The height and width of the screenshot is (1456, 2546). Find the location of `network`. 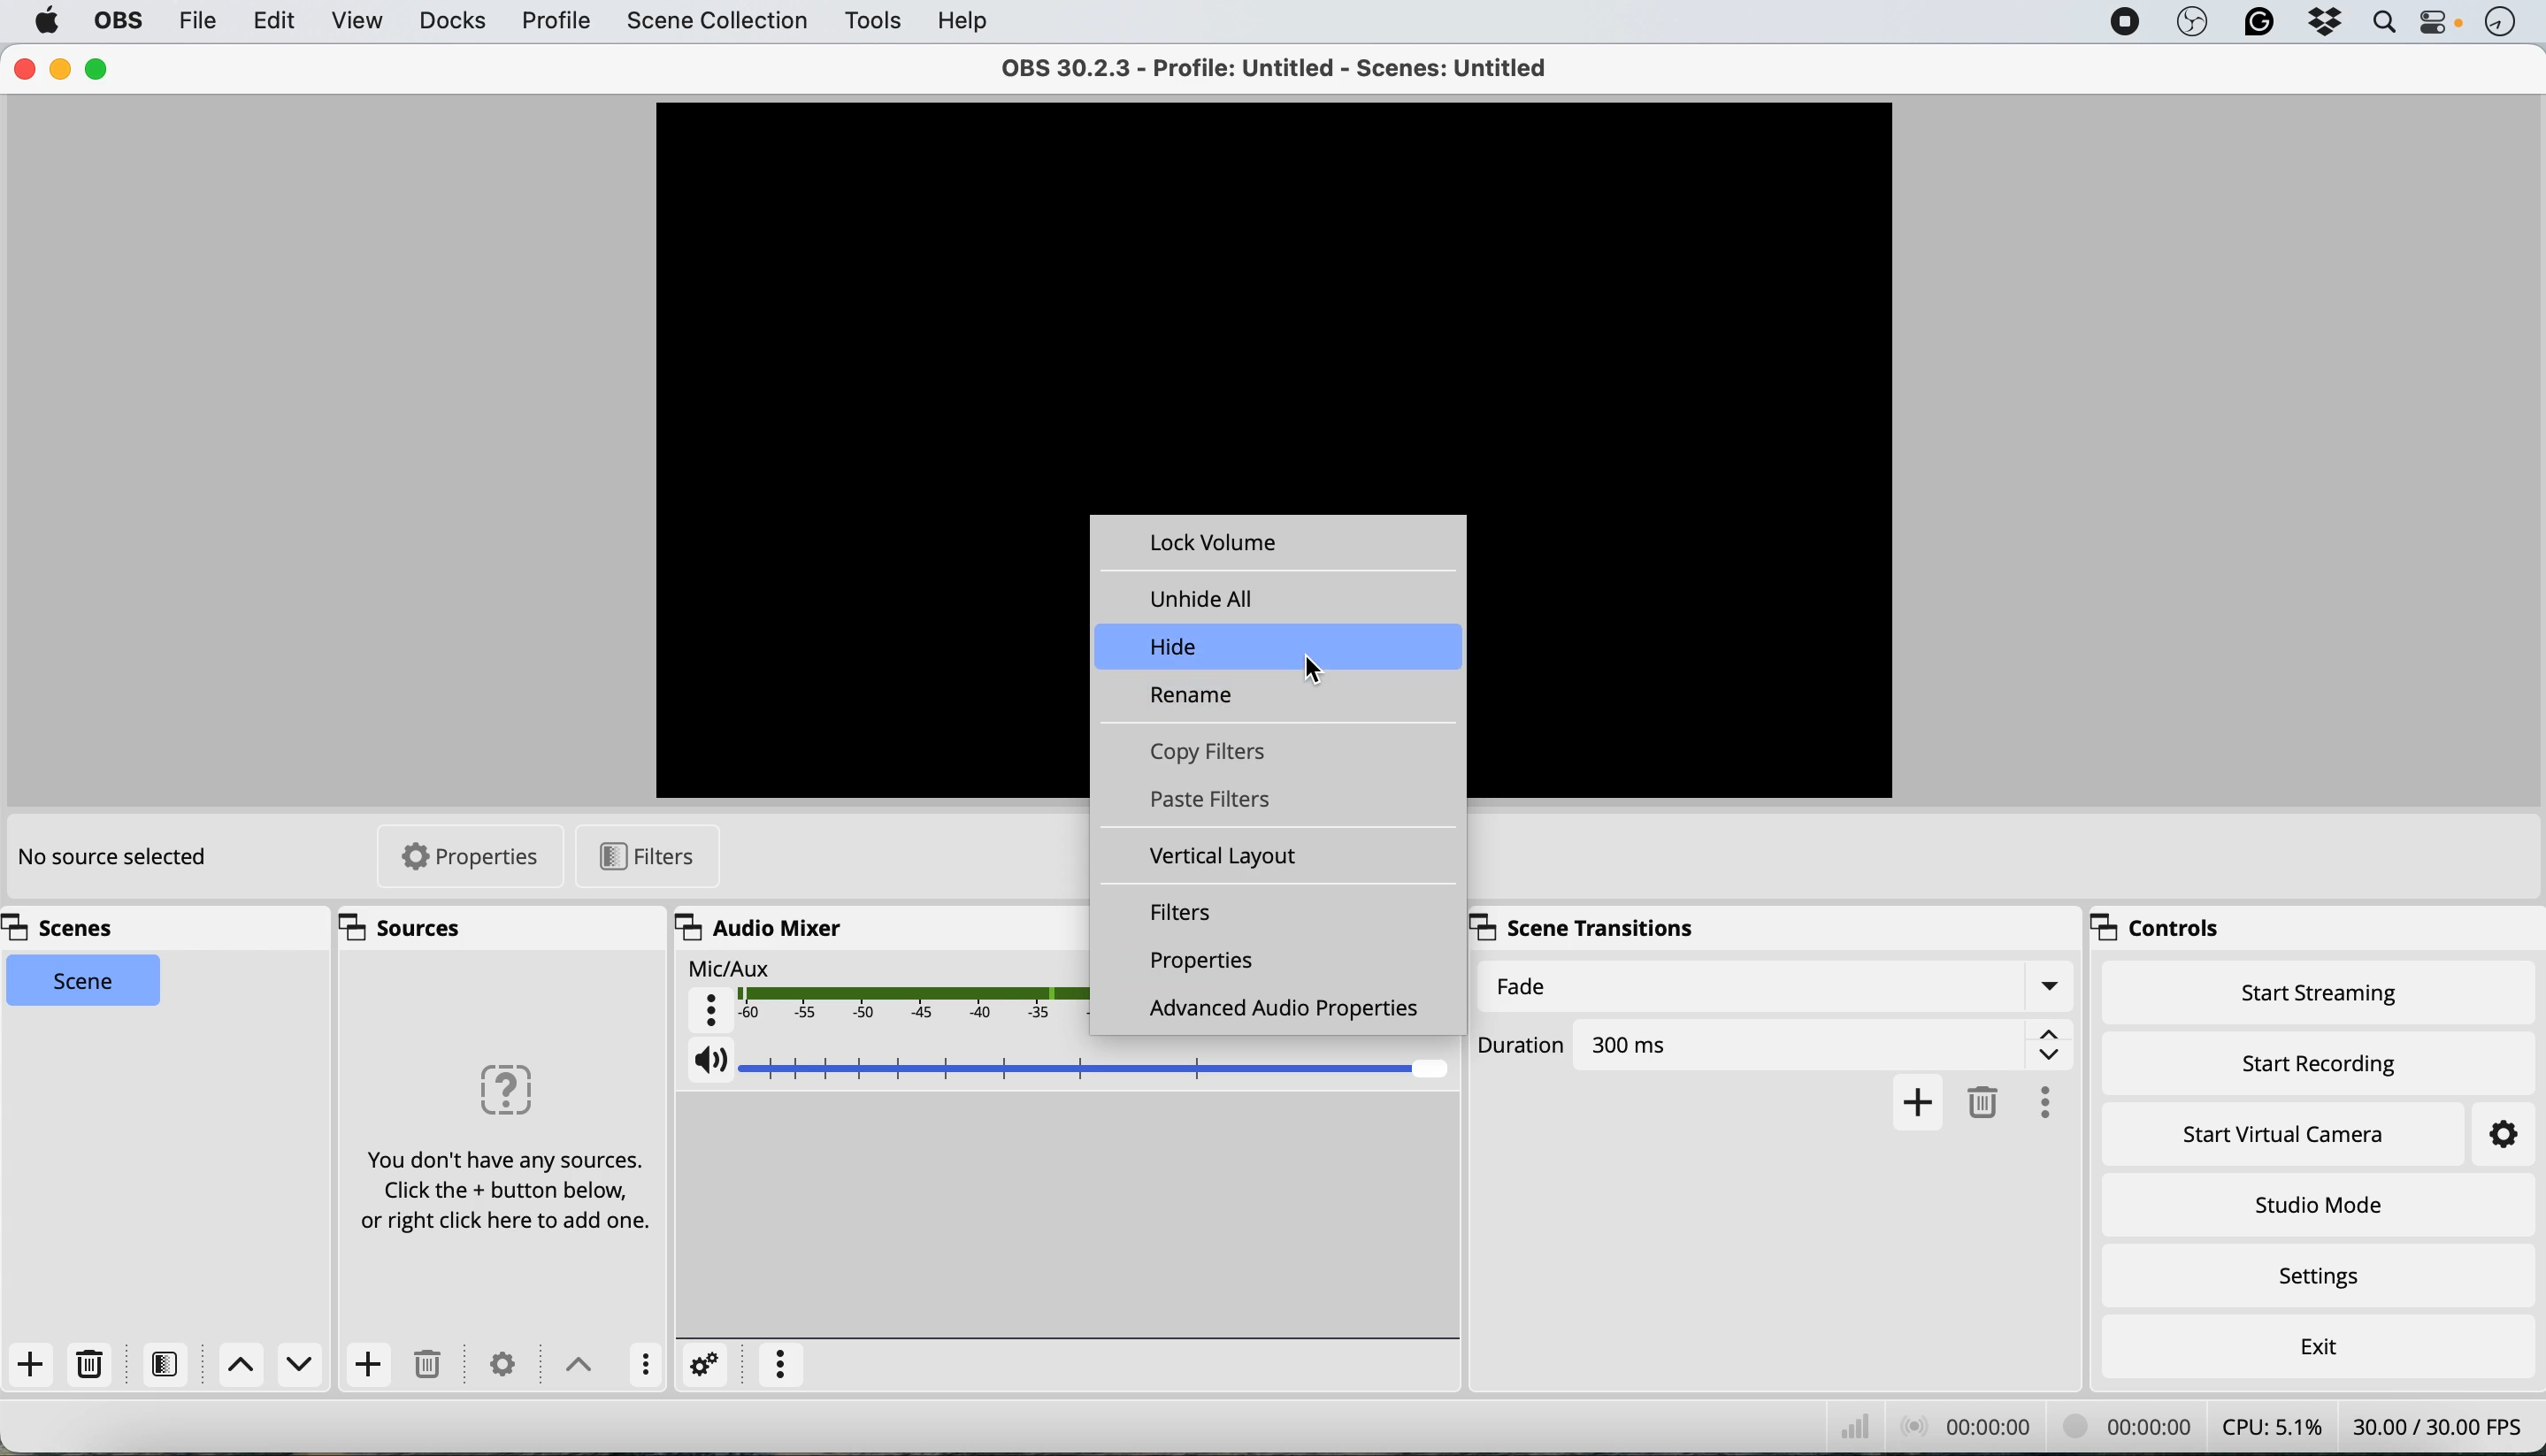

network is located at coordinates (1853, 1426).